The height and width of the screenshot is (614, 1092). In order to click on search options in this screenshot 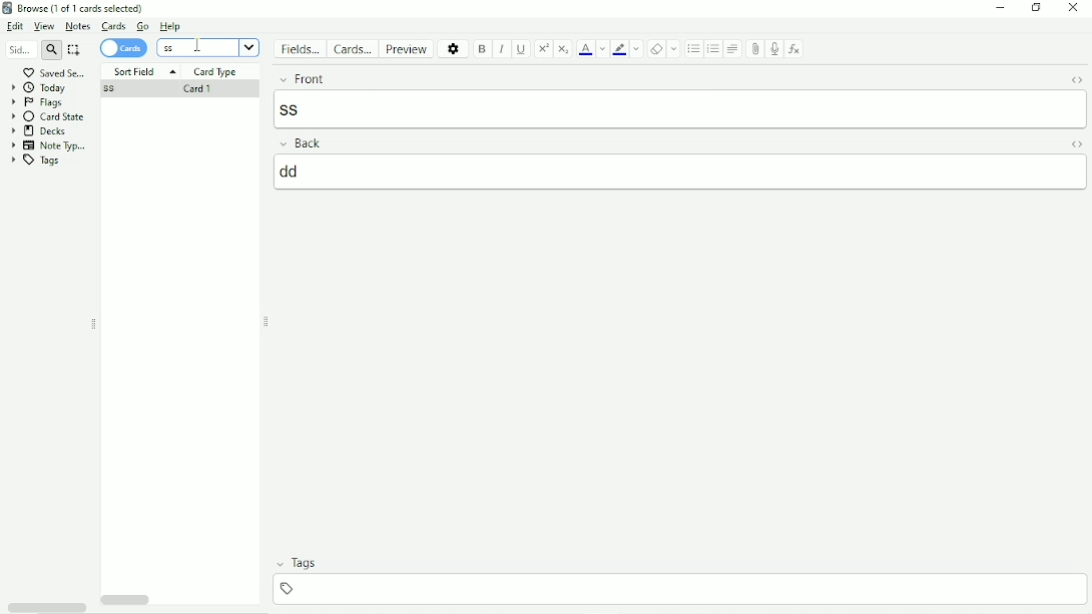, I will do `click(249, 47)`.